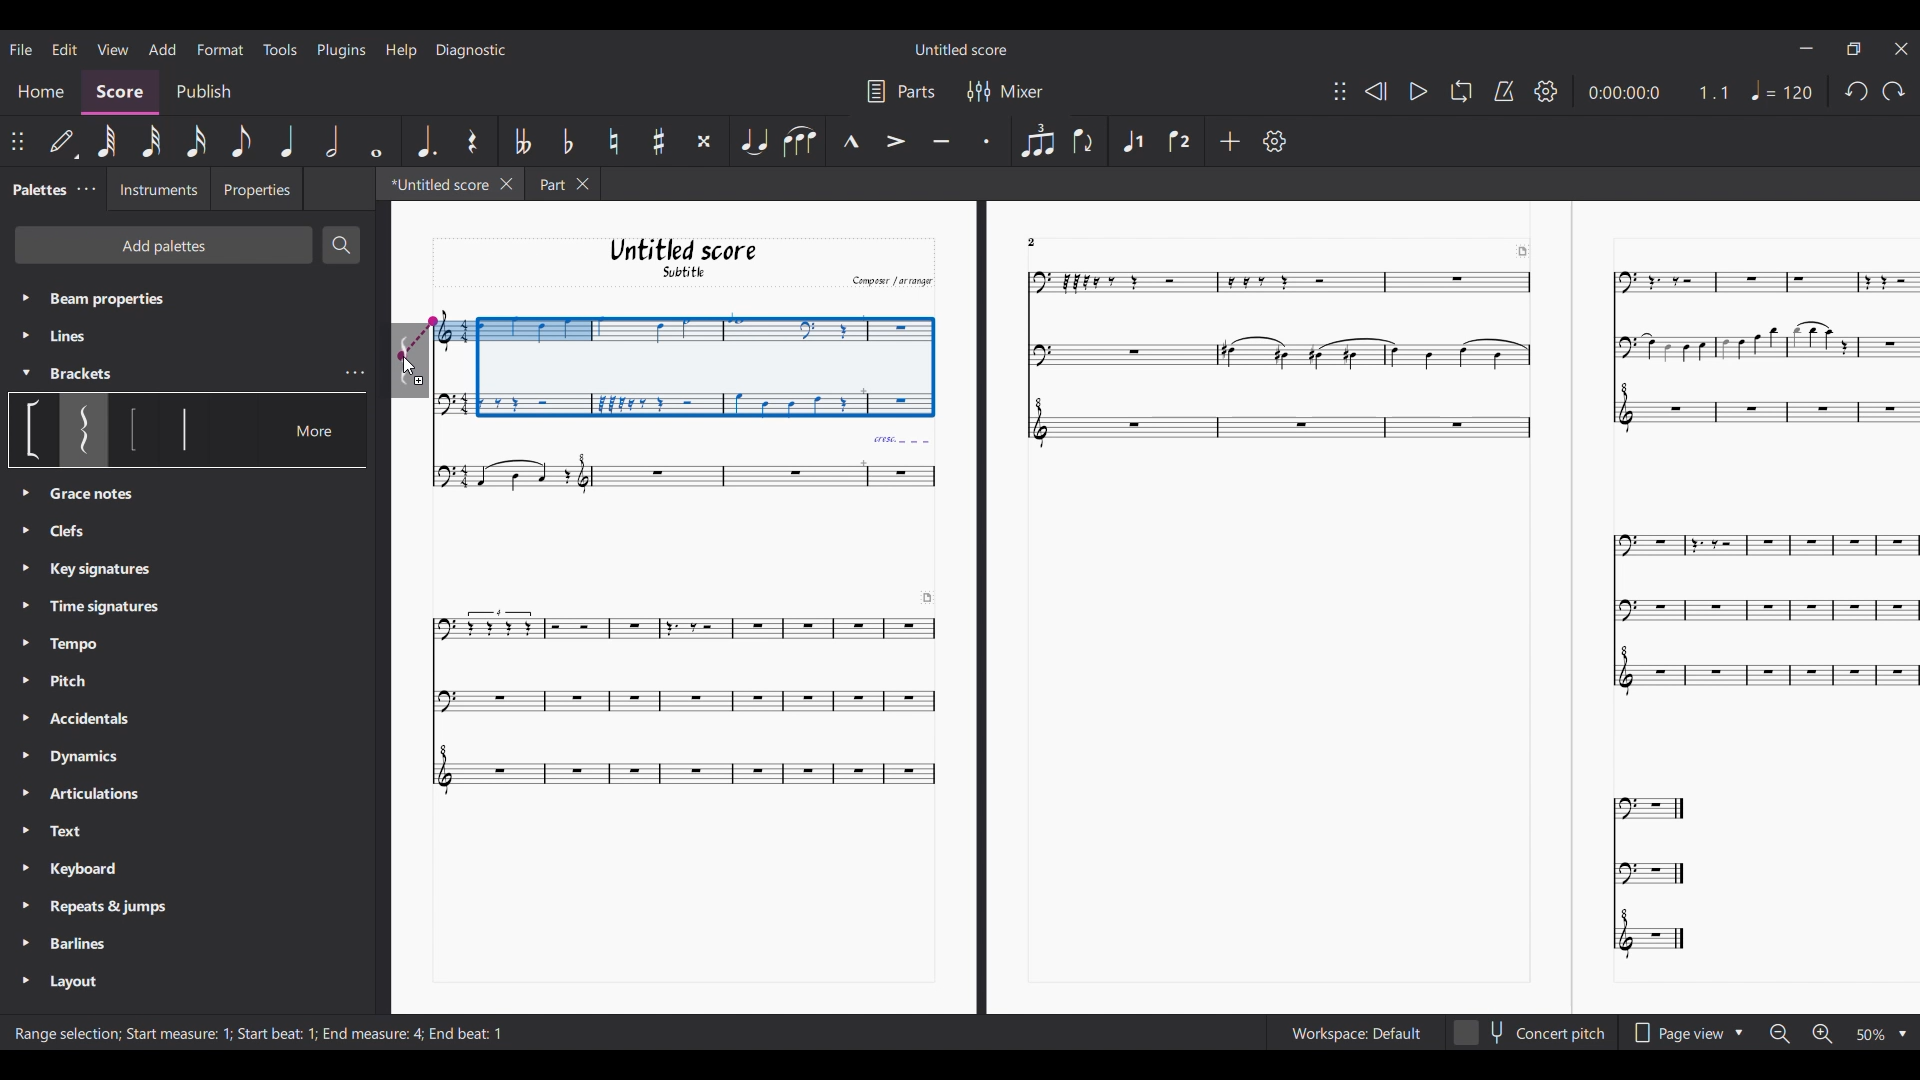  I want to click on , so click(1649, 871).